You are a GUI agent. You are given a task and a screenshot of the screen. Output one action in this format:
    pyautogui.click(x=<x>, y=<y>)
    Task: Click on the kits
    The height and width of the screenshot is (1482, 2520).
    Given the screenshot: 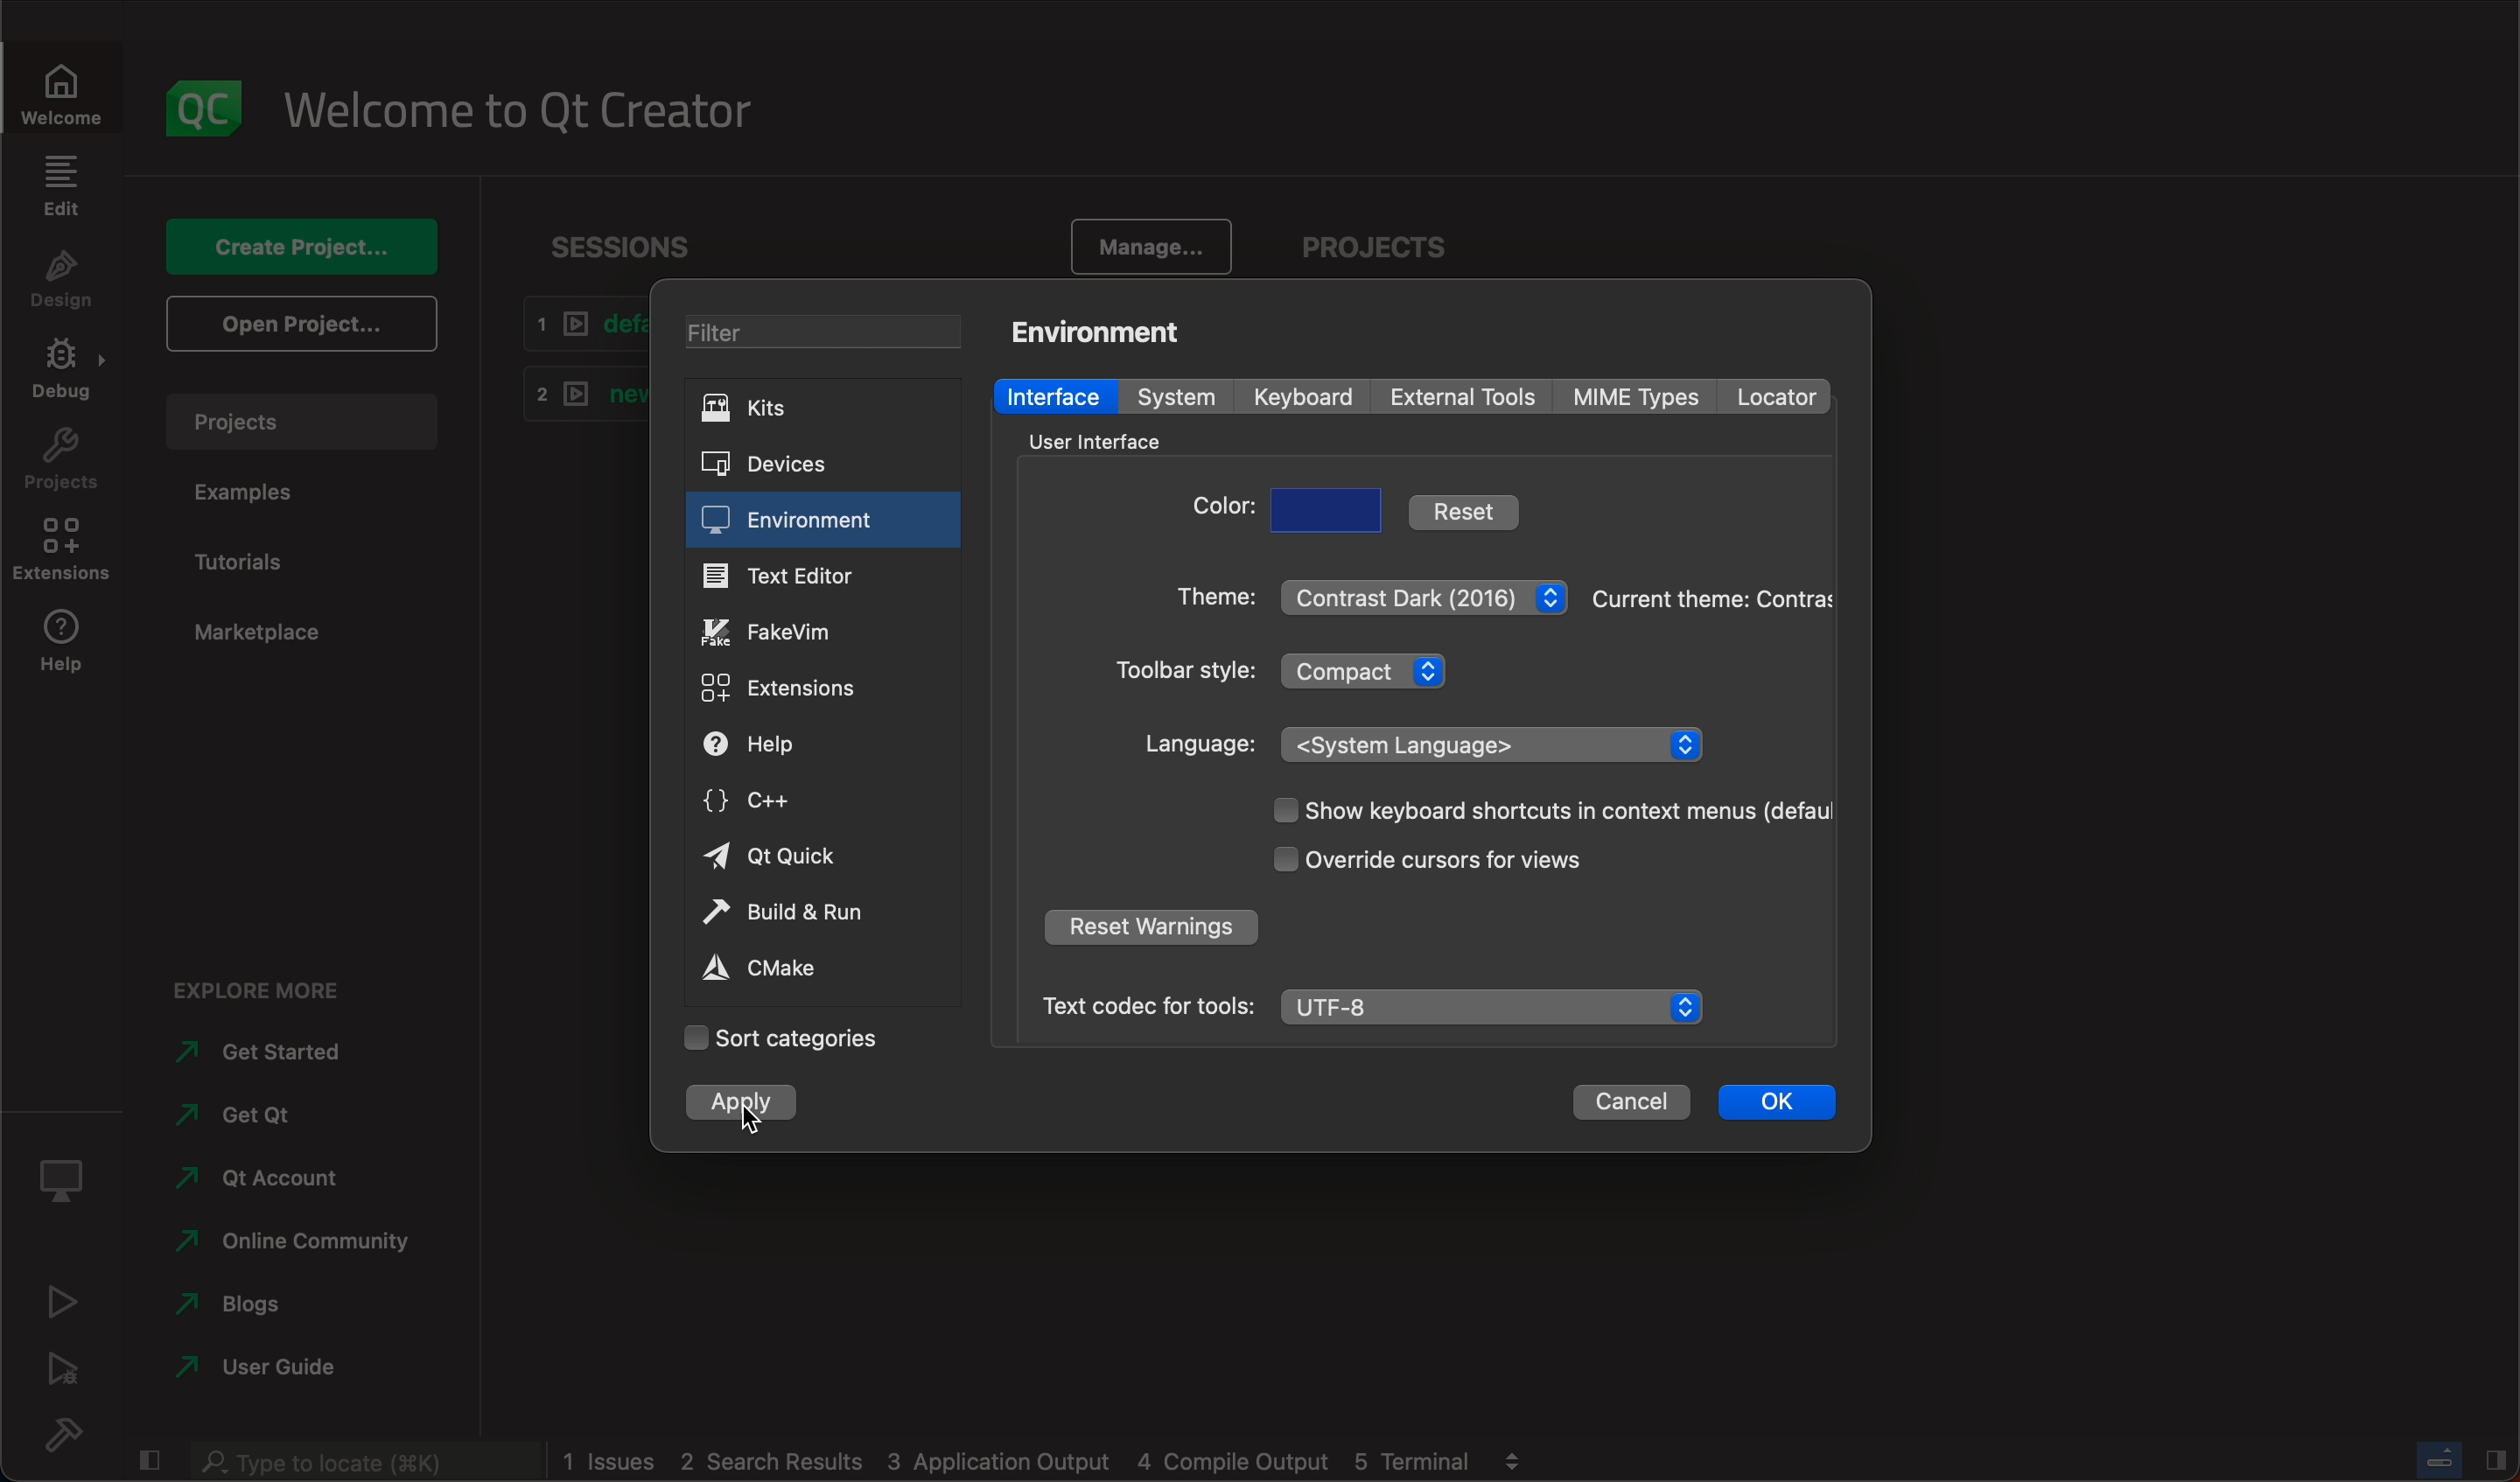 What is the action you would take?
    pyautogui.click(x=812, y=409)
    